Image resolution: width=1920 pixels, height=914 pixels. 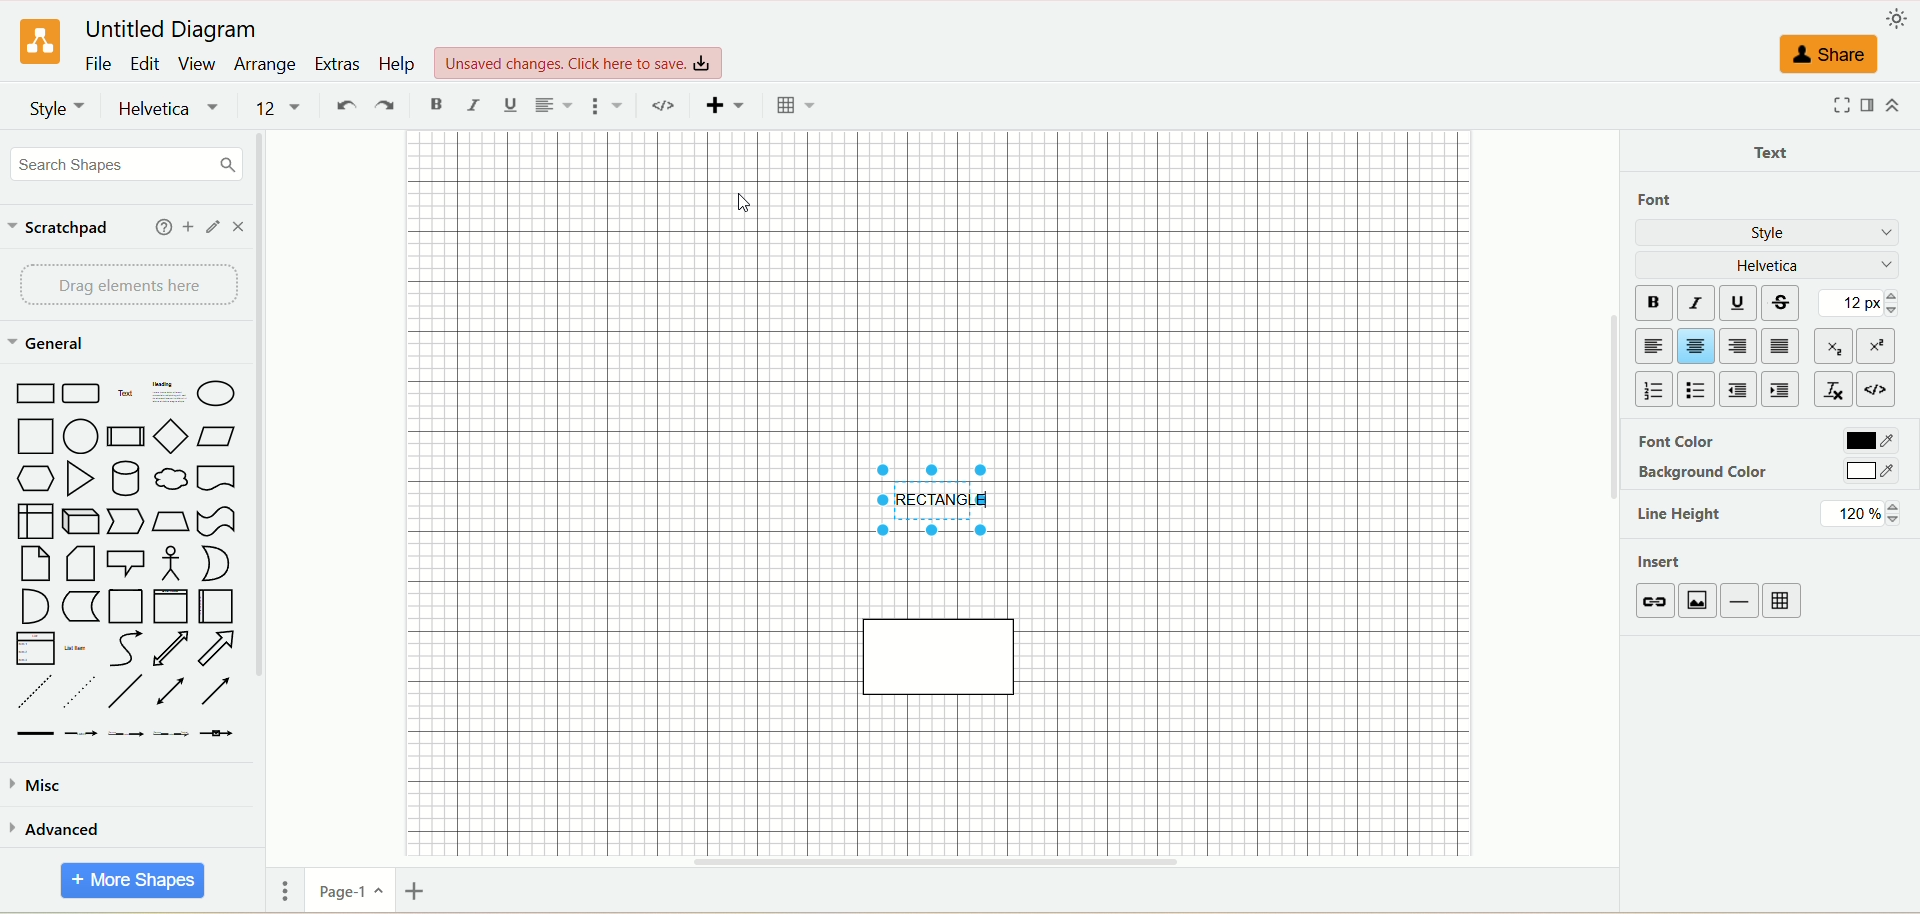 I want to click on page-1, so click(x=347, y=892).